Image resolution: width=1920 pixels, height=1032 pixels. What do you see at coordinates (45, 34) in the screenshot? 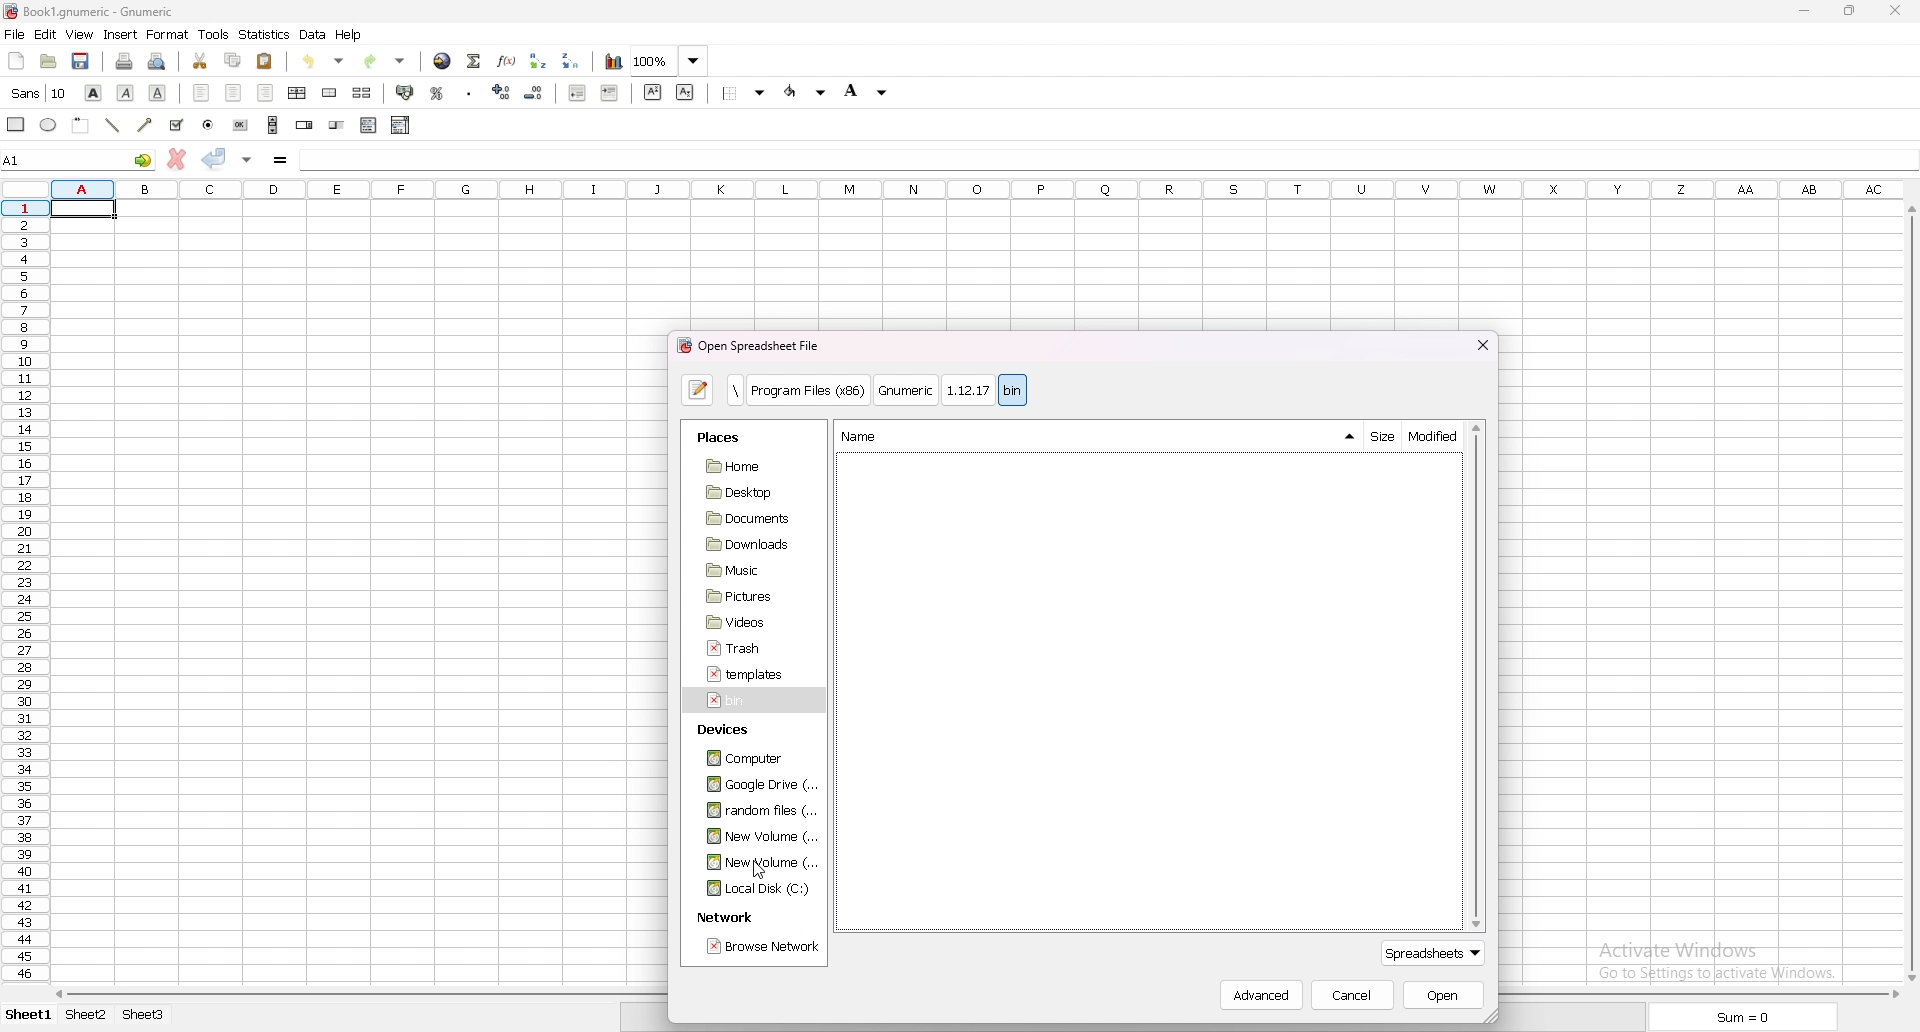
I see `edit` at bounding box center [45, 34].